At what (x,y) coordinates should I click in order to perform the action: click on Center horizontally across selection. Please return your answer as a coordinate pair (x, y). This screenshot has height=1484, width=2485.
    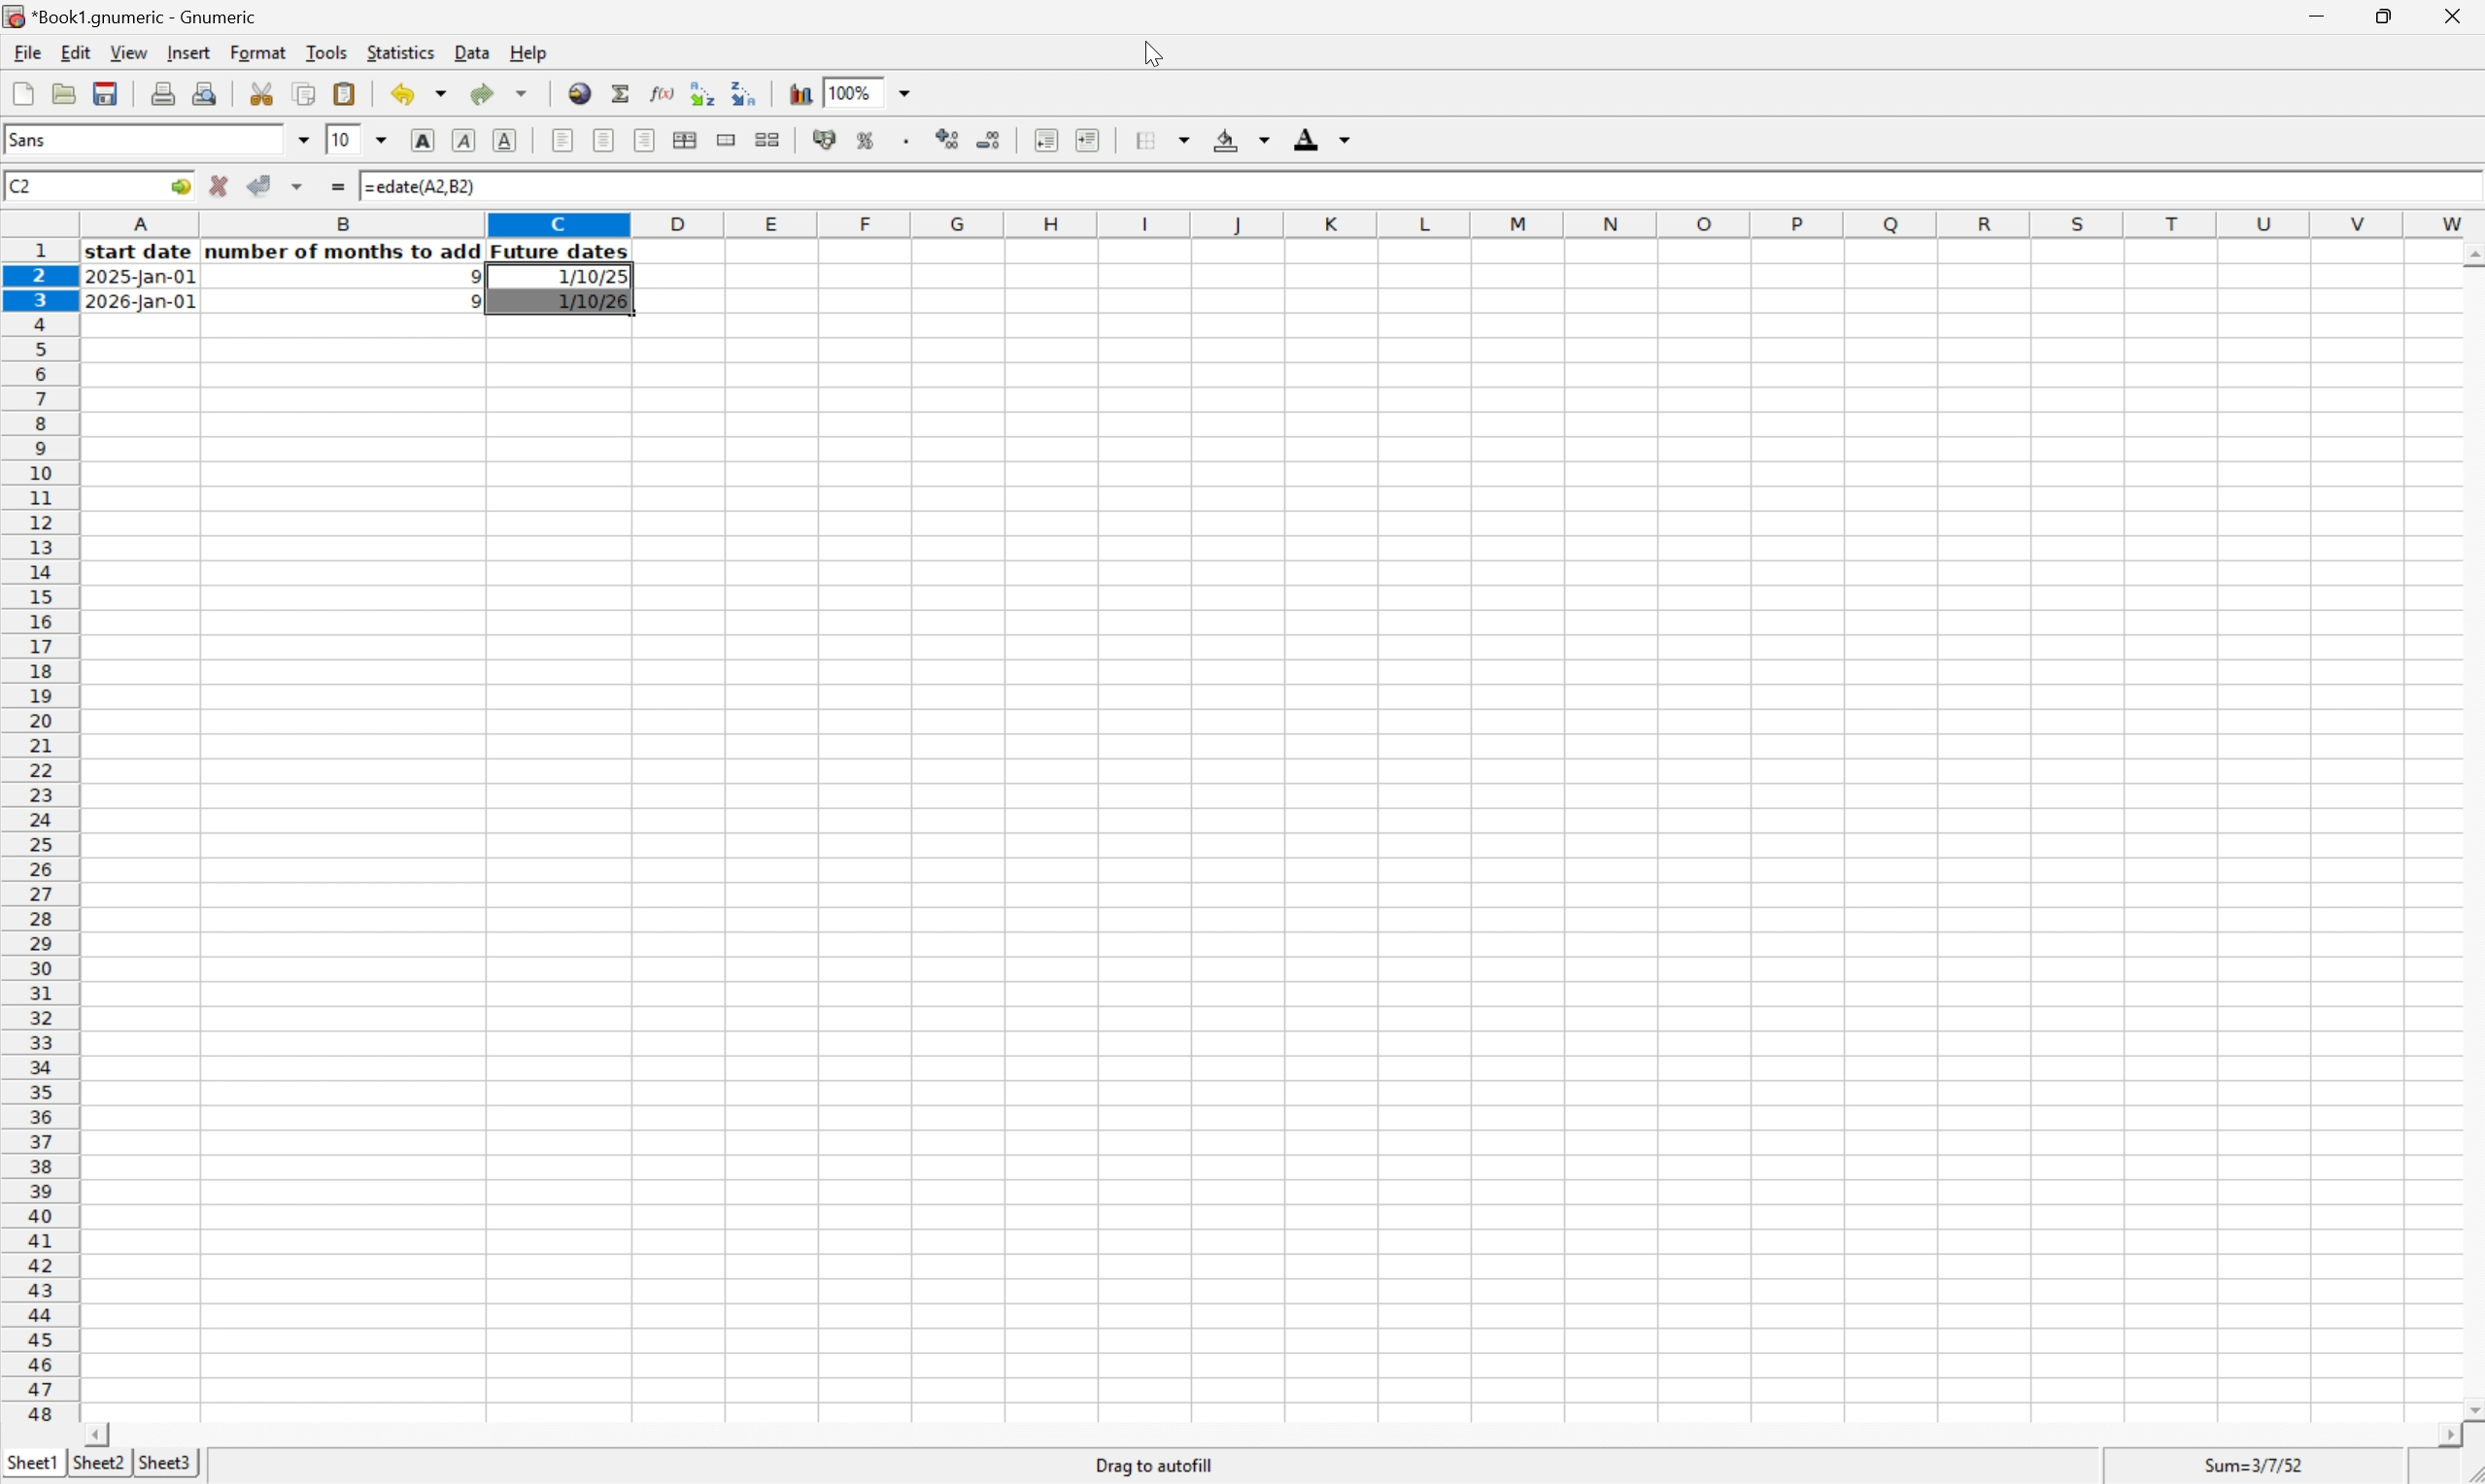
    Looking at the image, I should click on (687, 141).